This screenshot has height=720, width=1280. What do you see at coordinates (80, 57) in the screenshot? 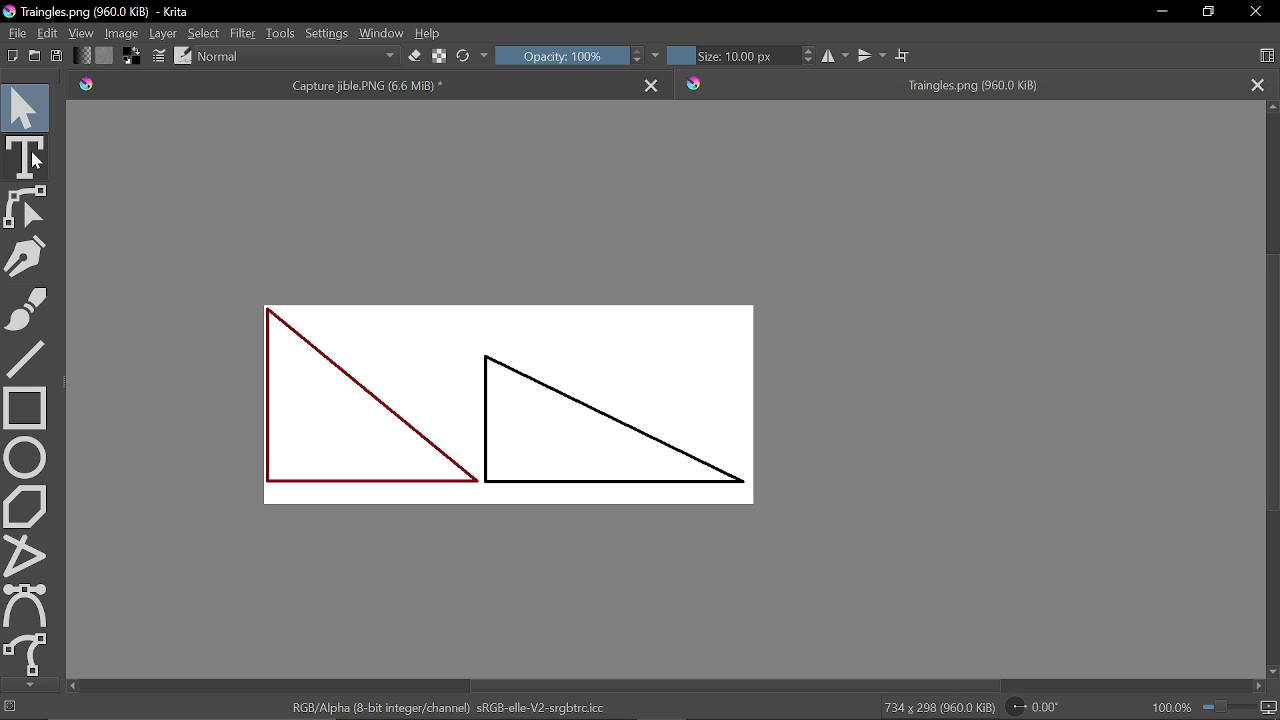
I see `Gradient fill` at bounding box center [80, 57].